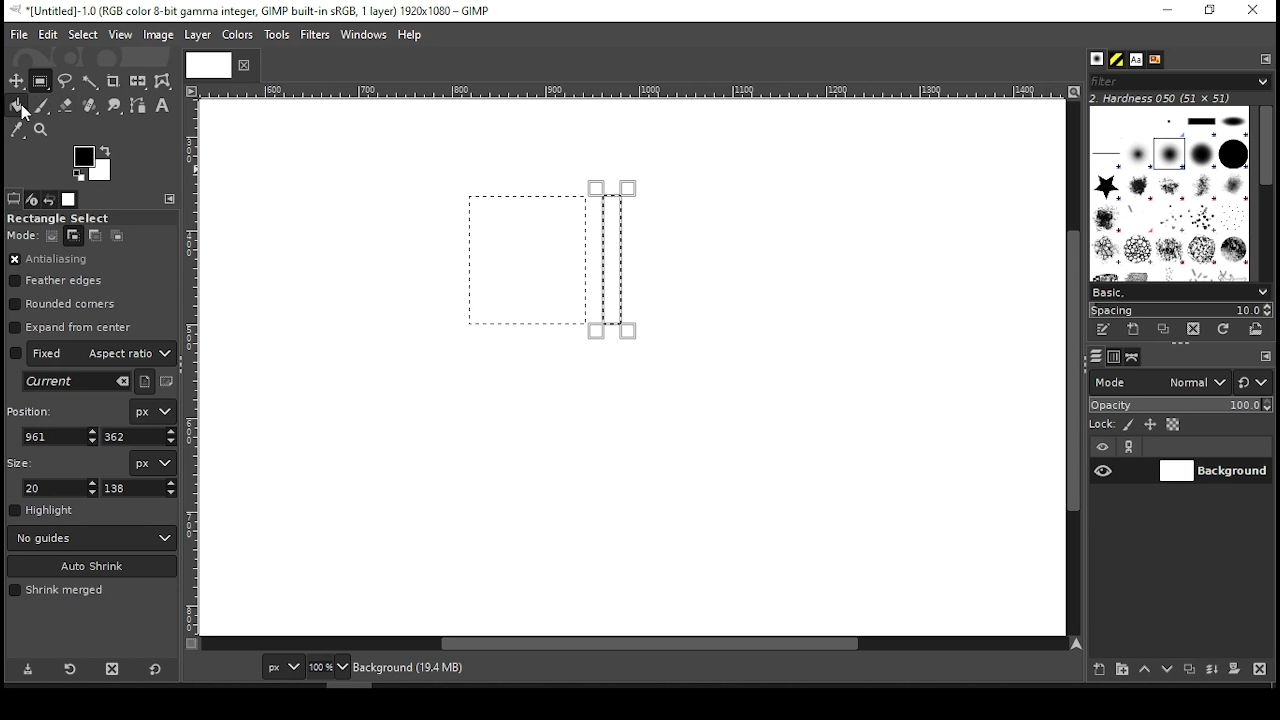 This screenshot has height=720, width=1280. I want to click on new layer group  , so click(1121, 669).